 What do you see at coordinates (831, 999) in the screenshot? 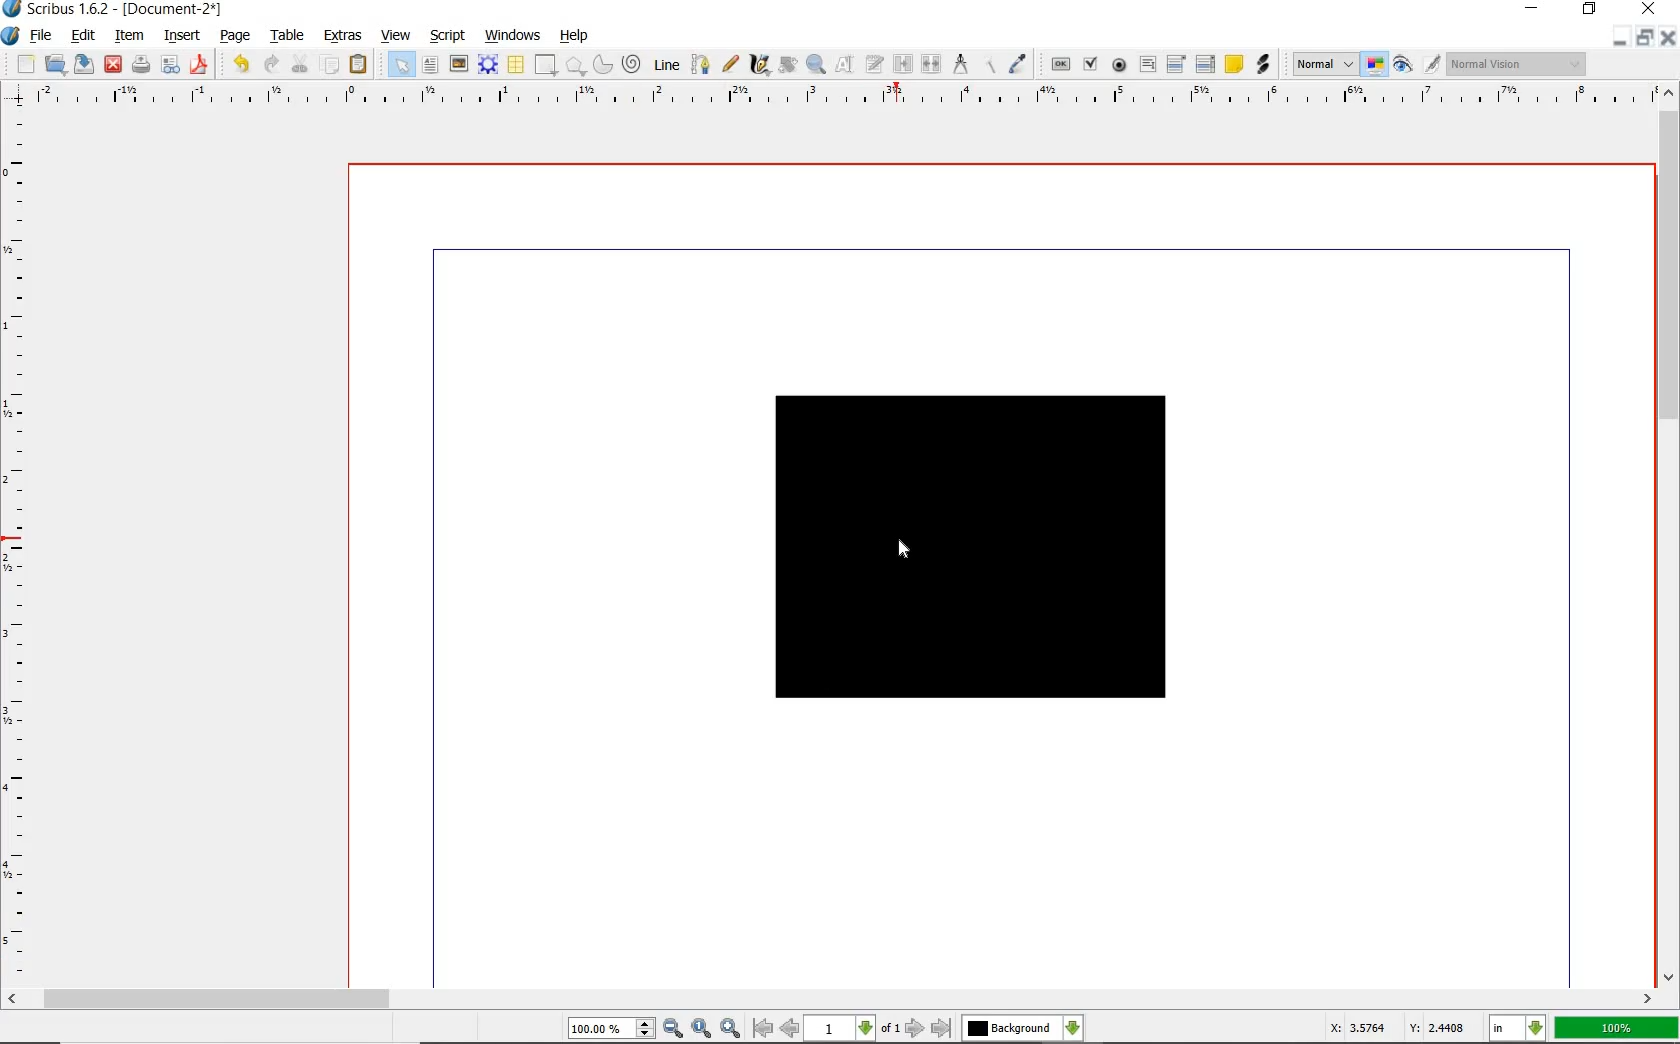
I see `scrollbar` at bounding box center [831, 999].